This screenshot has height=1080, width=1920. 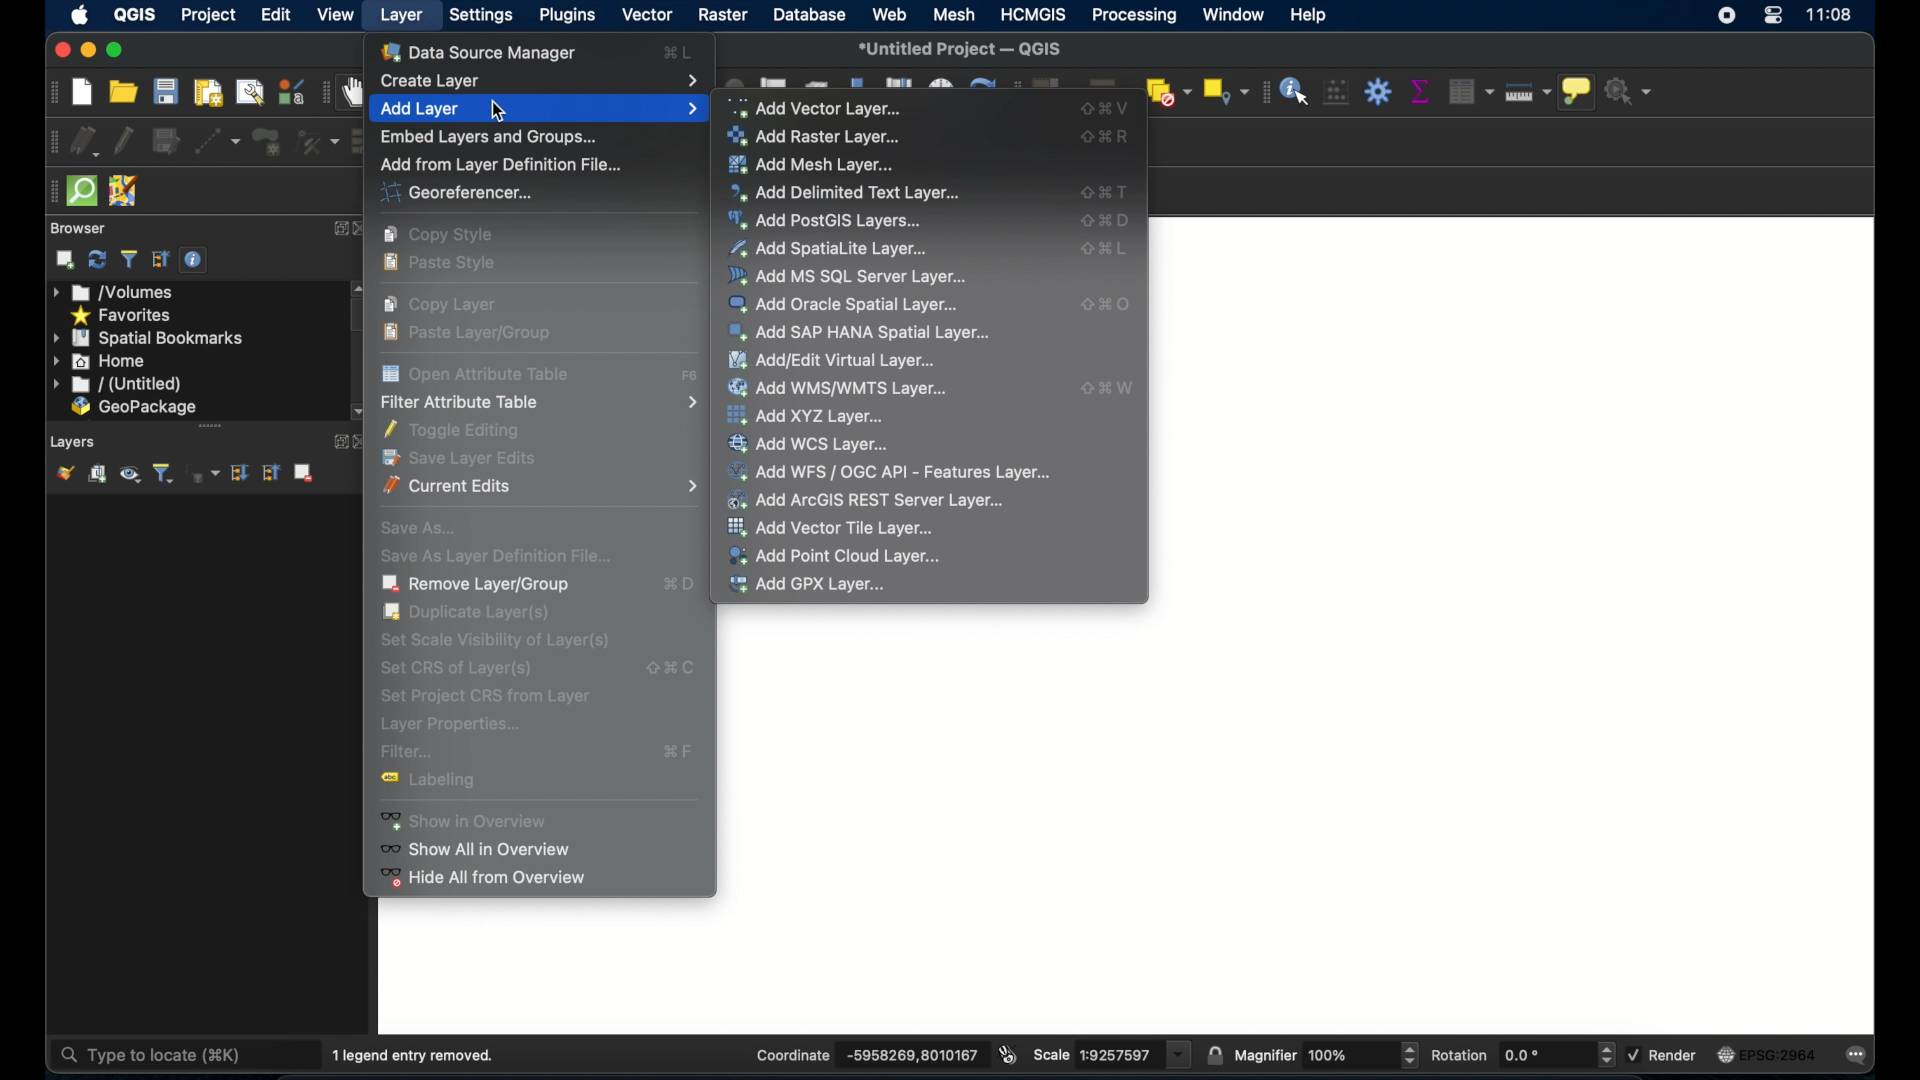 What do you see at coordinates (538, 403) in the screenshot?
I see `filter attribute table` at bounding box center [538, 403].